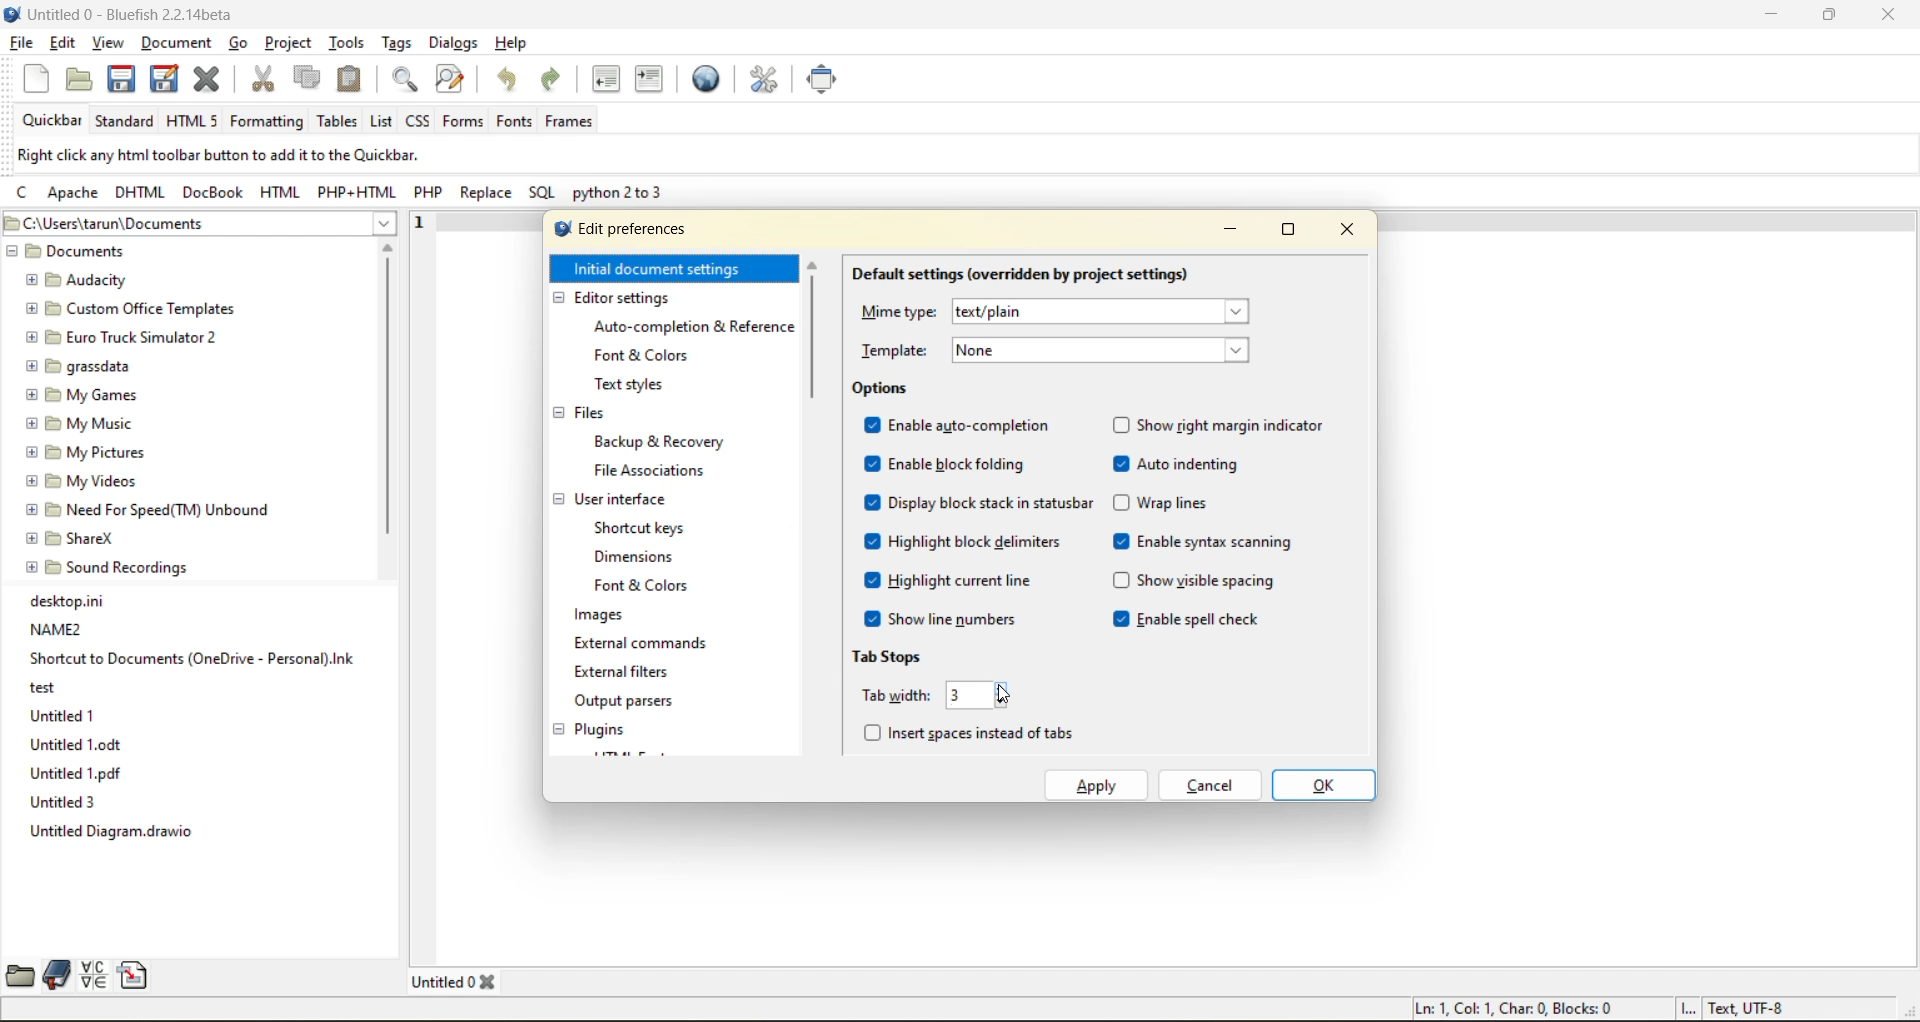  I want to click on desktop.ini, so click(72, 600).